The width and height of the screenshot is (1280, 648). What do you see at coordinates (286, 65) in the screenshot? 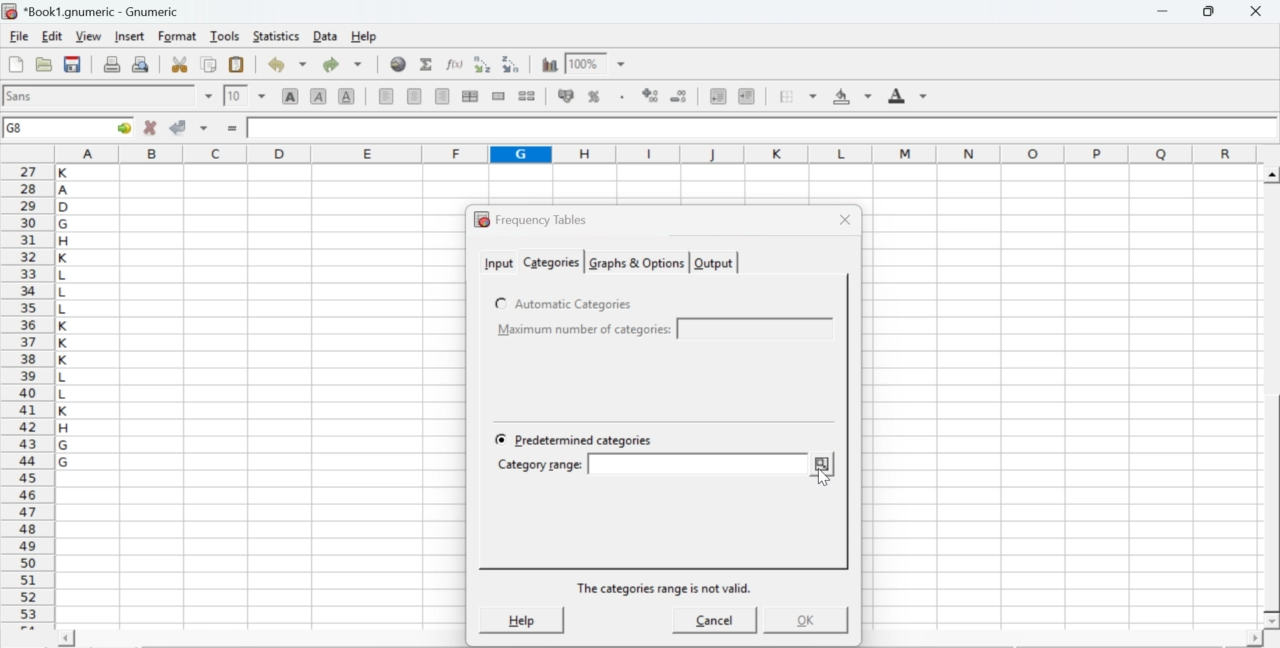
I see `undo` at bounding box center [286, 65].